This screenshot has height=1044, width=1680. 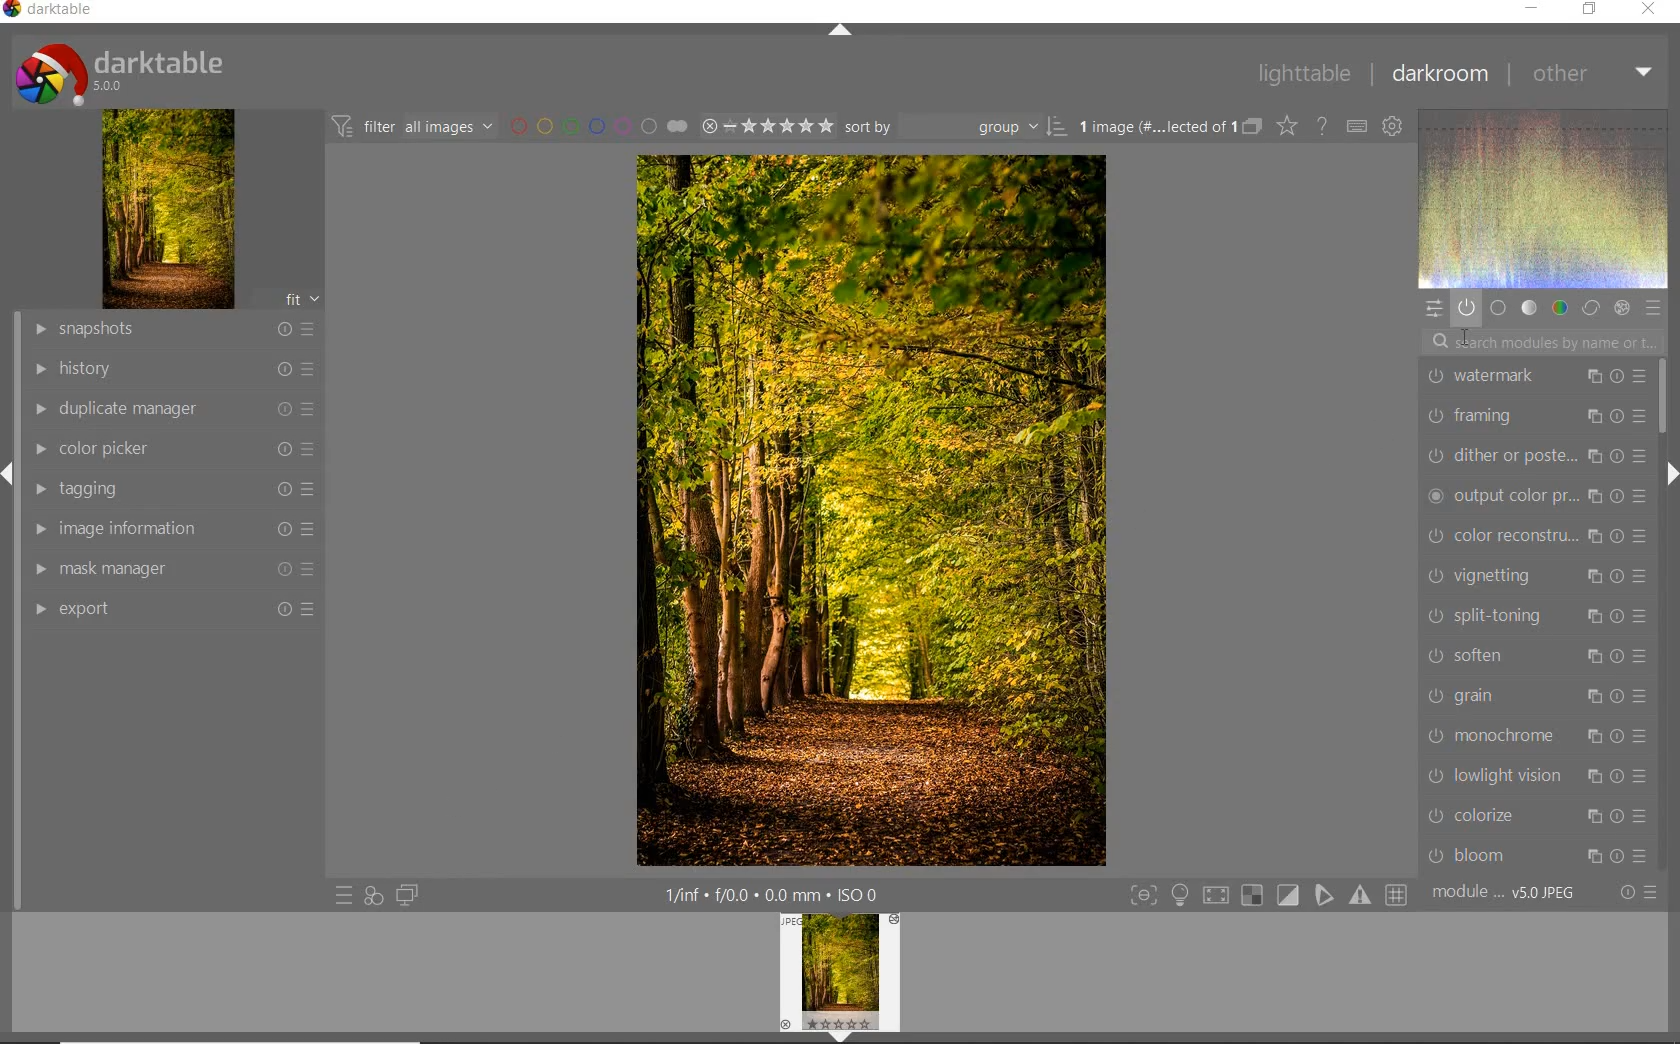 I want to click on tone, so click(x=1528, y=309).